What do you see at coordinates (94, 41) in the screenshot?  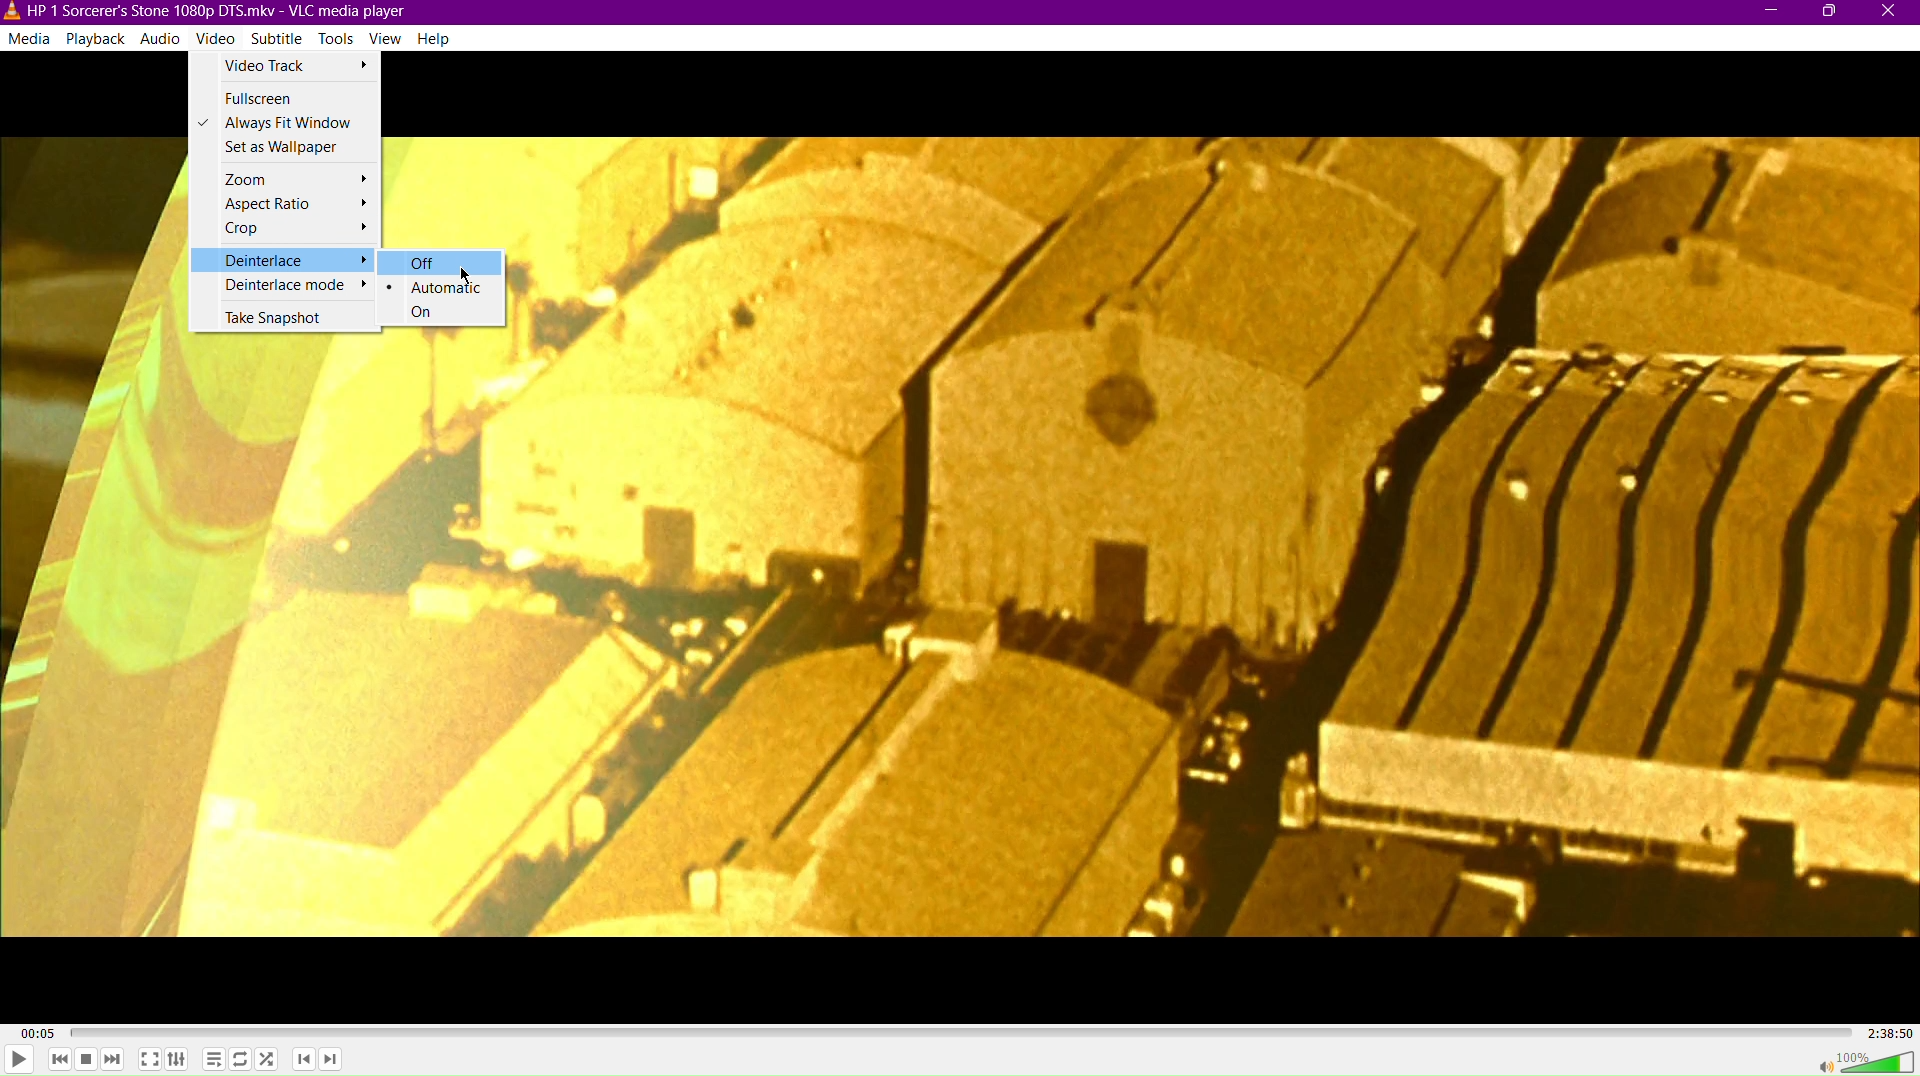 I see `Playback` at bounding box center [94, 41].